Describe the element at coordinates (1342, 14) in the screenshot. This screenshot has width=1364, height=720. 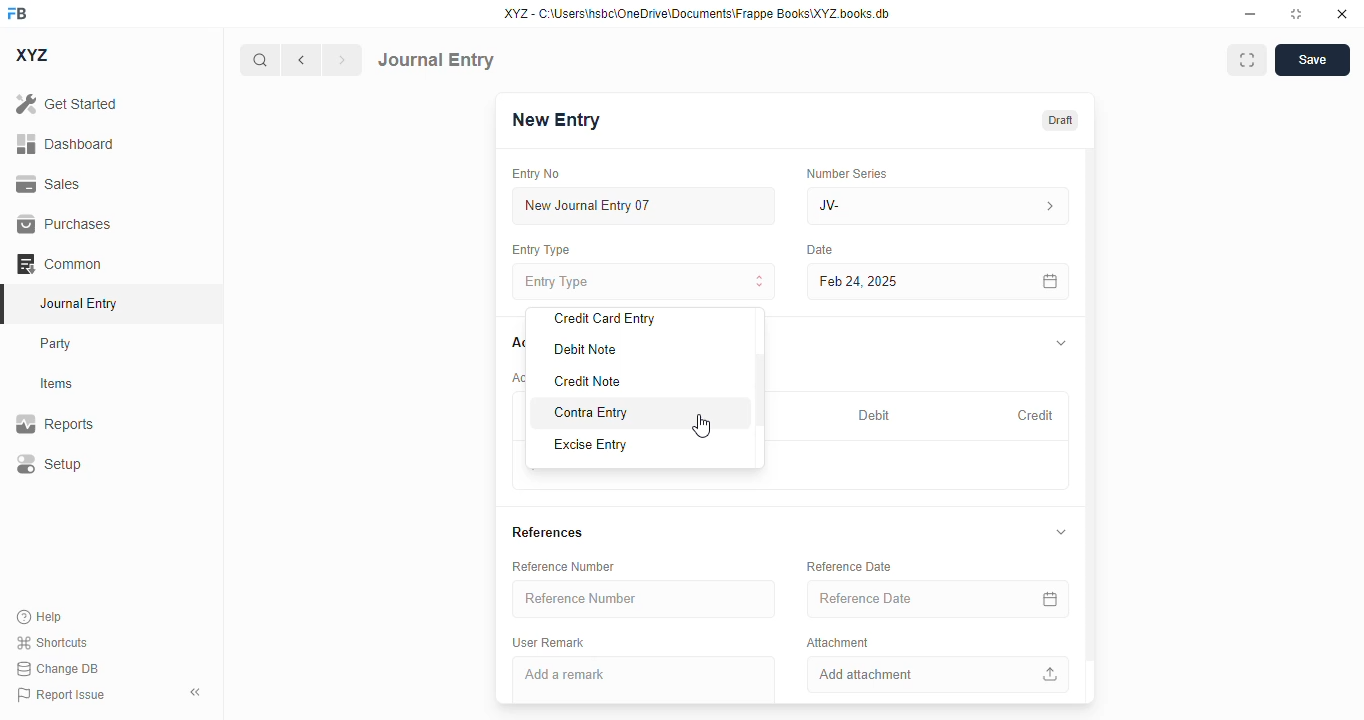
I see `close` at that location.